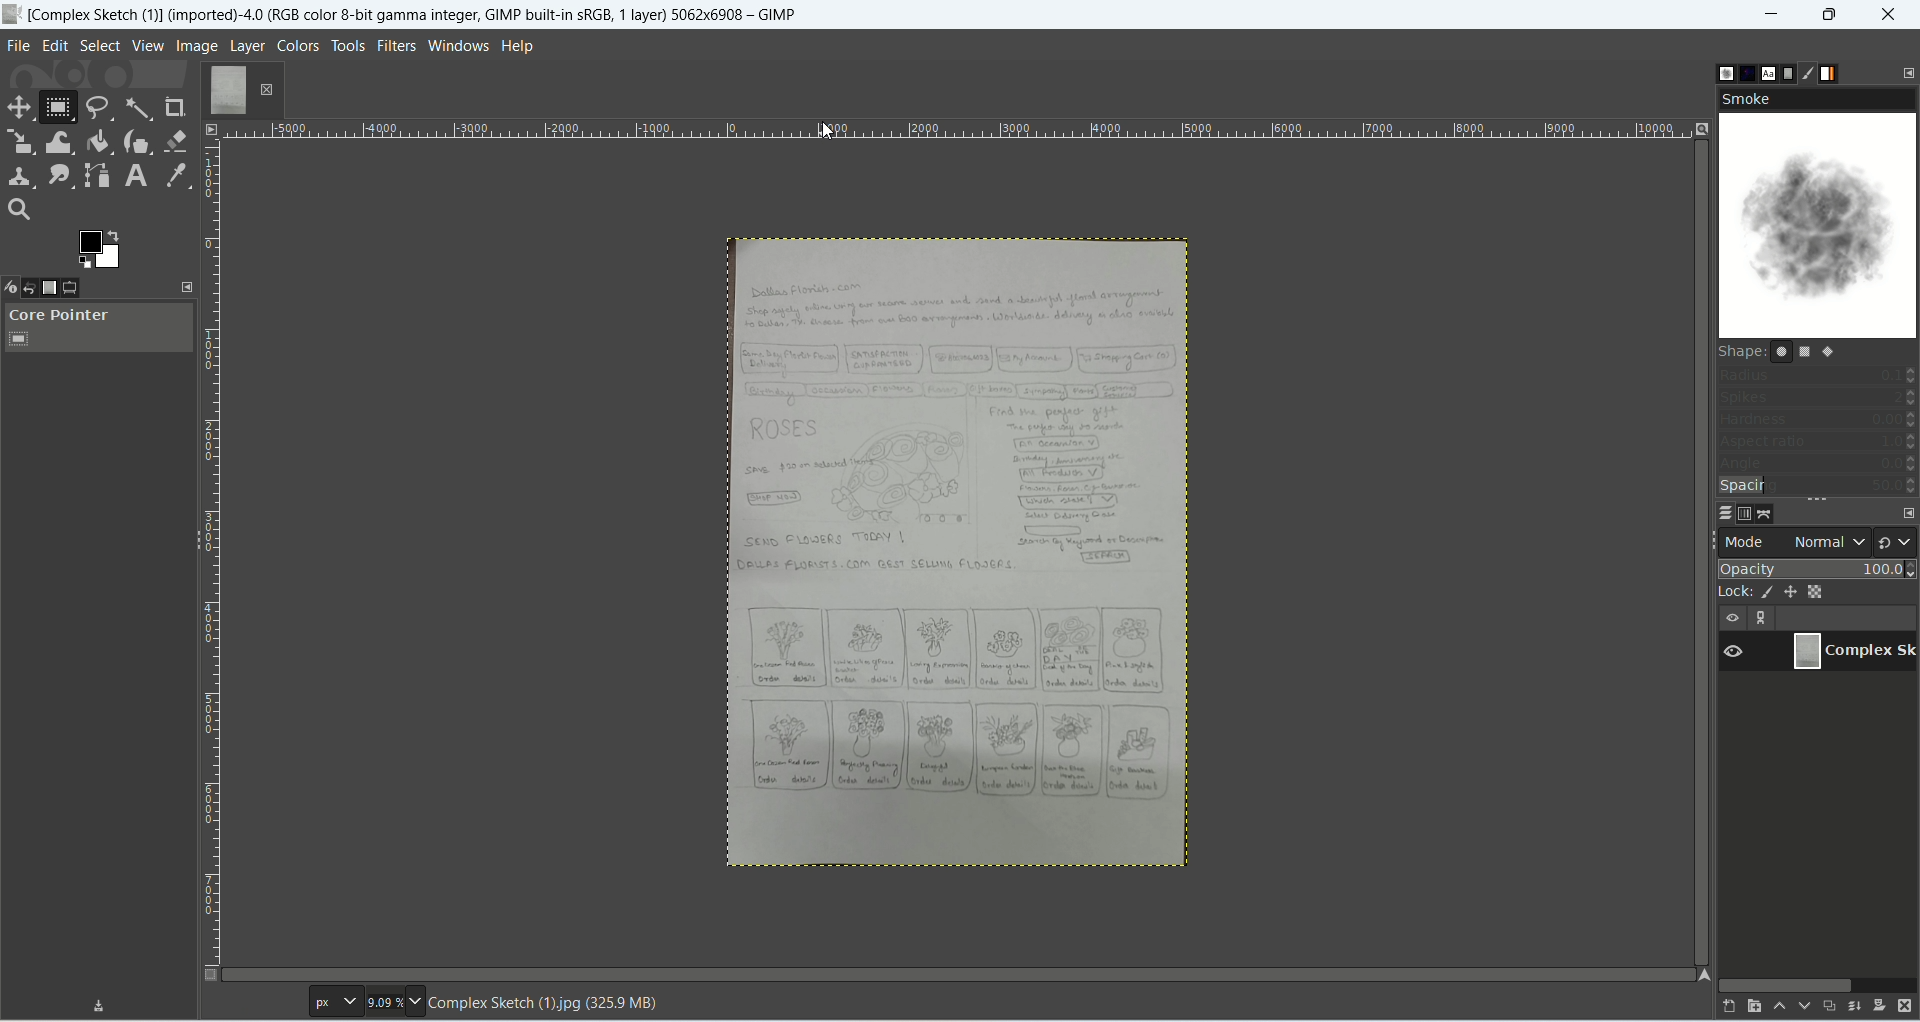 The height and width of the screenshot is (1022, 1920). Describe the element at coordinates (101, 1002) in the screenshot. I see `Download` at that location.